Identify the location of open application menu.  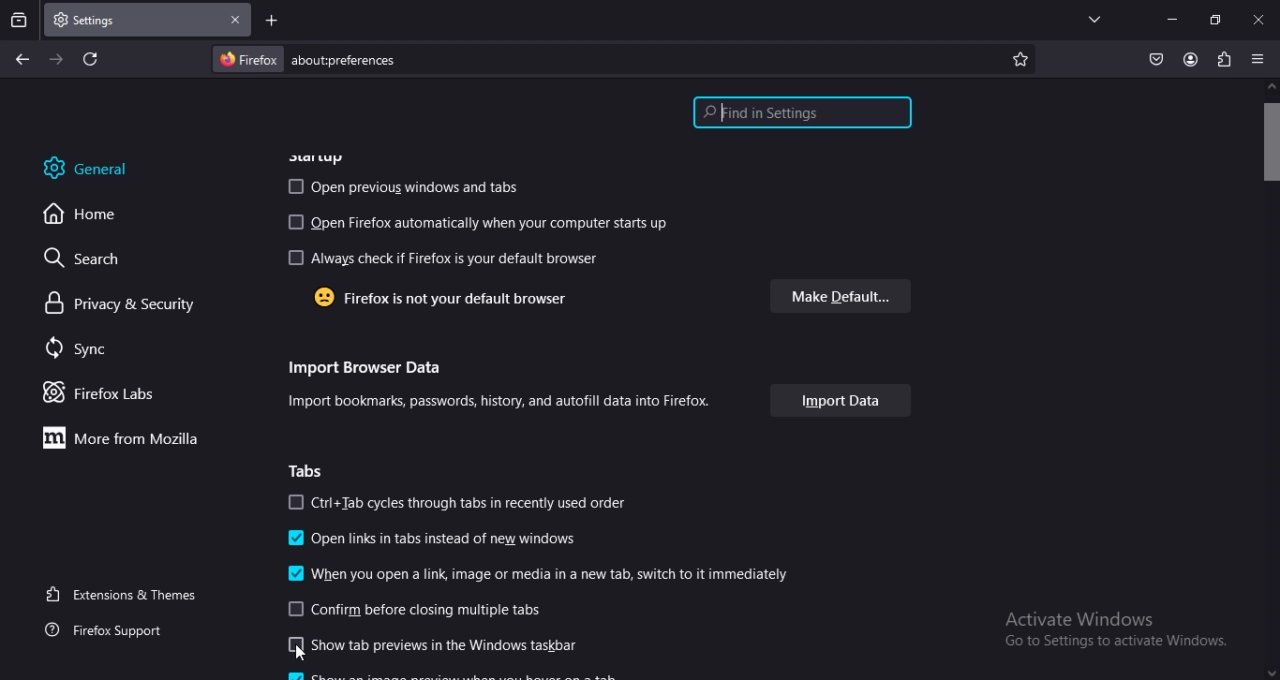
(1259, 58).